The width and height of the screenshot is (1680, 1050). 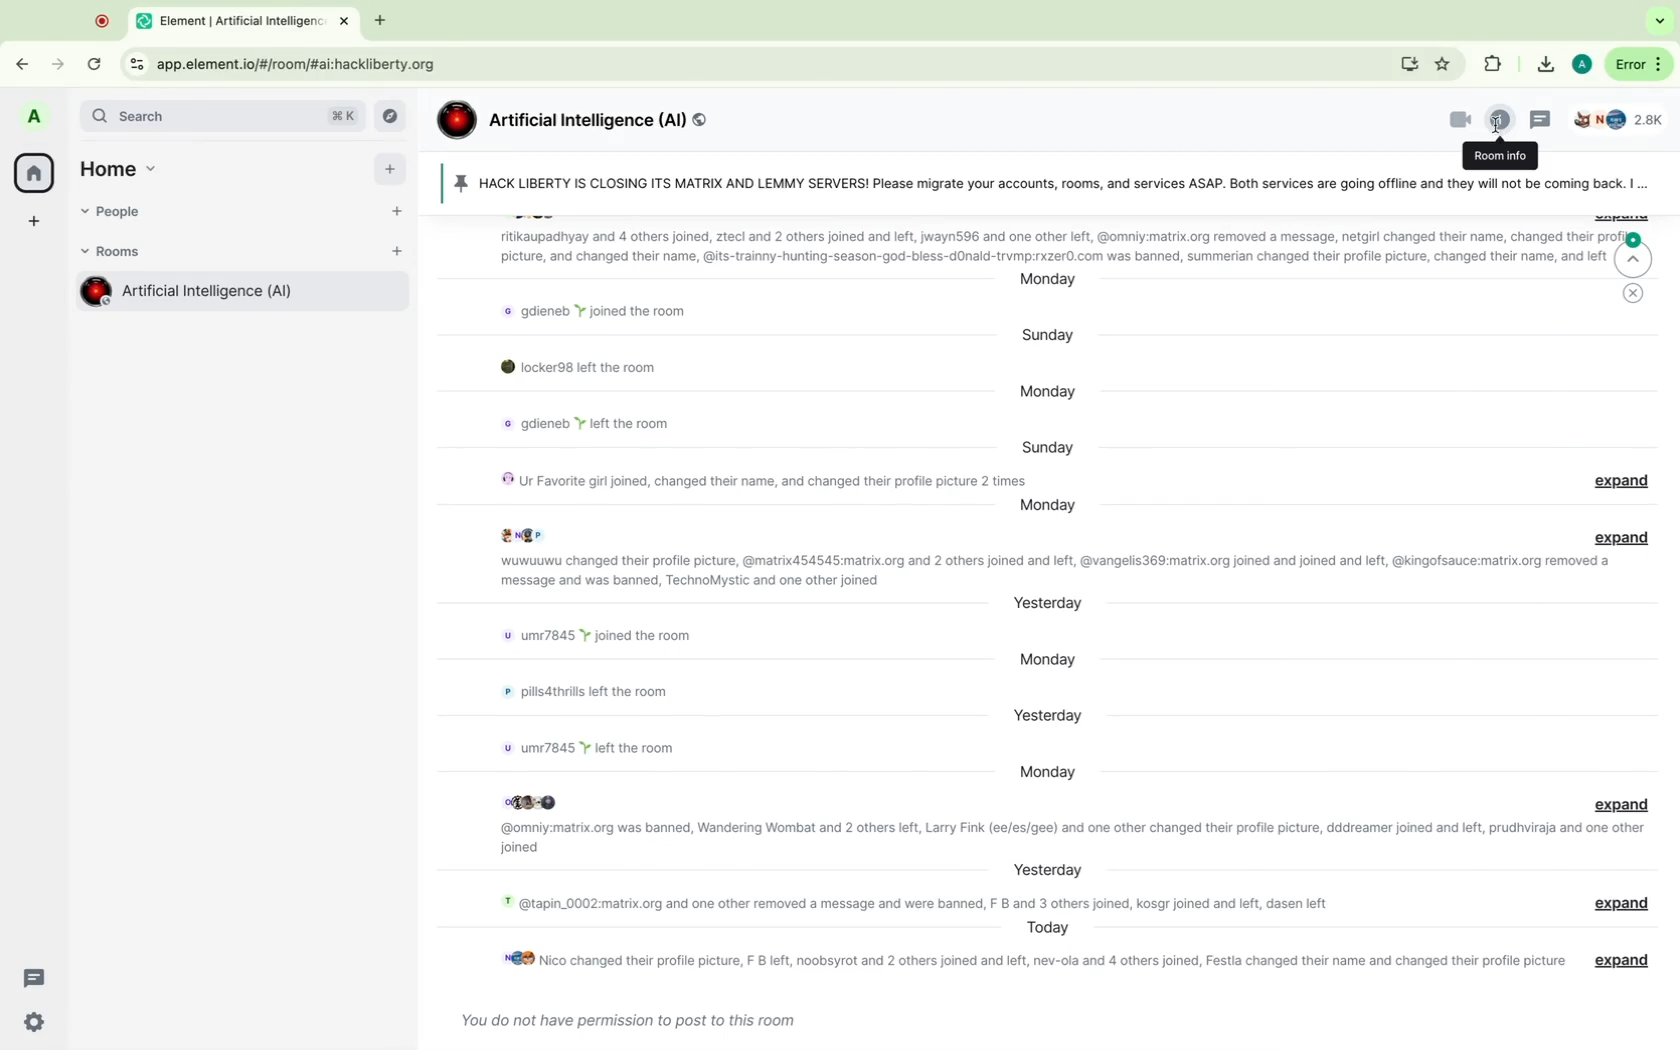 I want to click on view site information, so click(x=136, y=65).